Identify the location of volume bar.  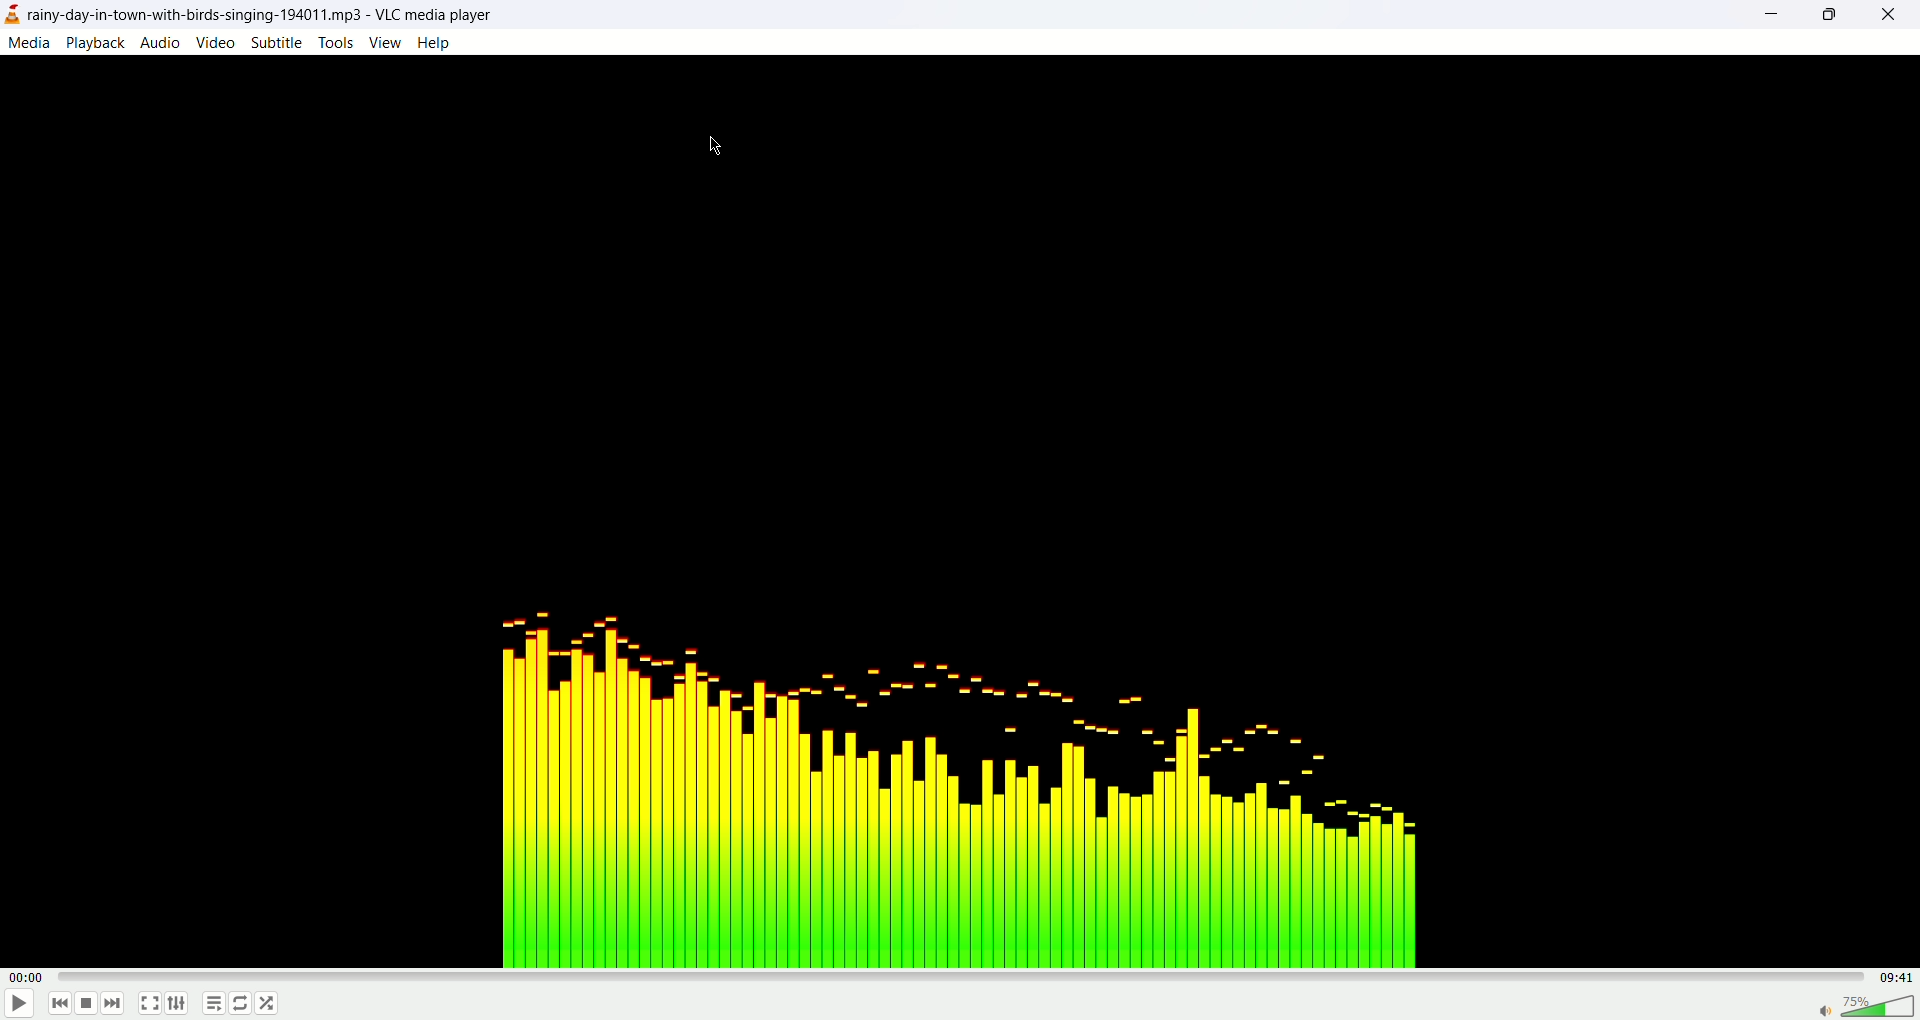
(1864, 1004).